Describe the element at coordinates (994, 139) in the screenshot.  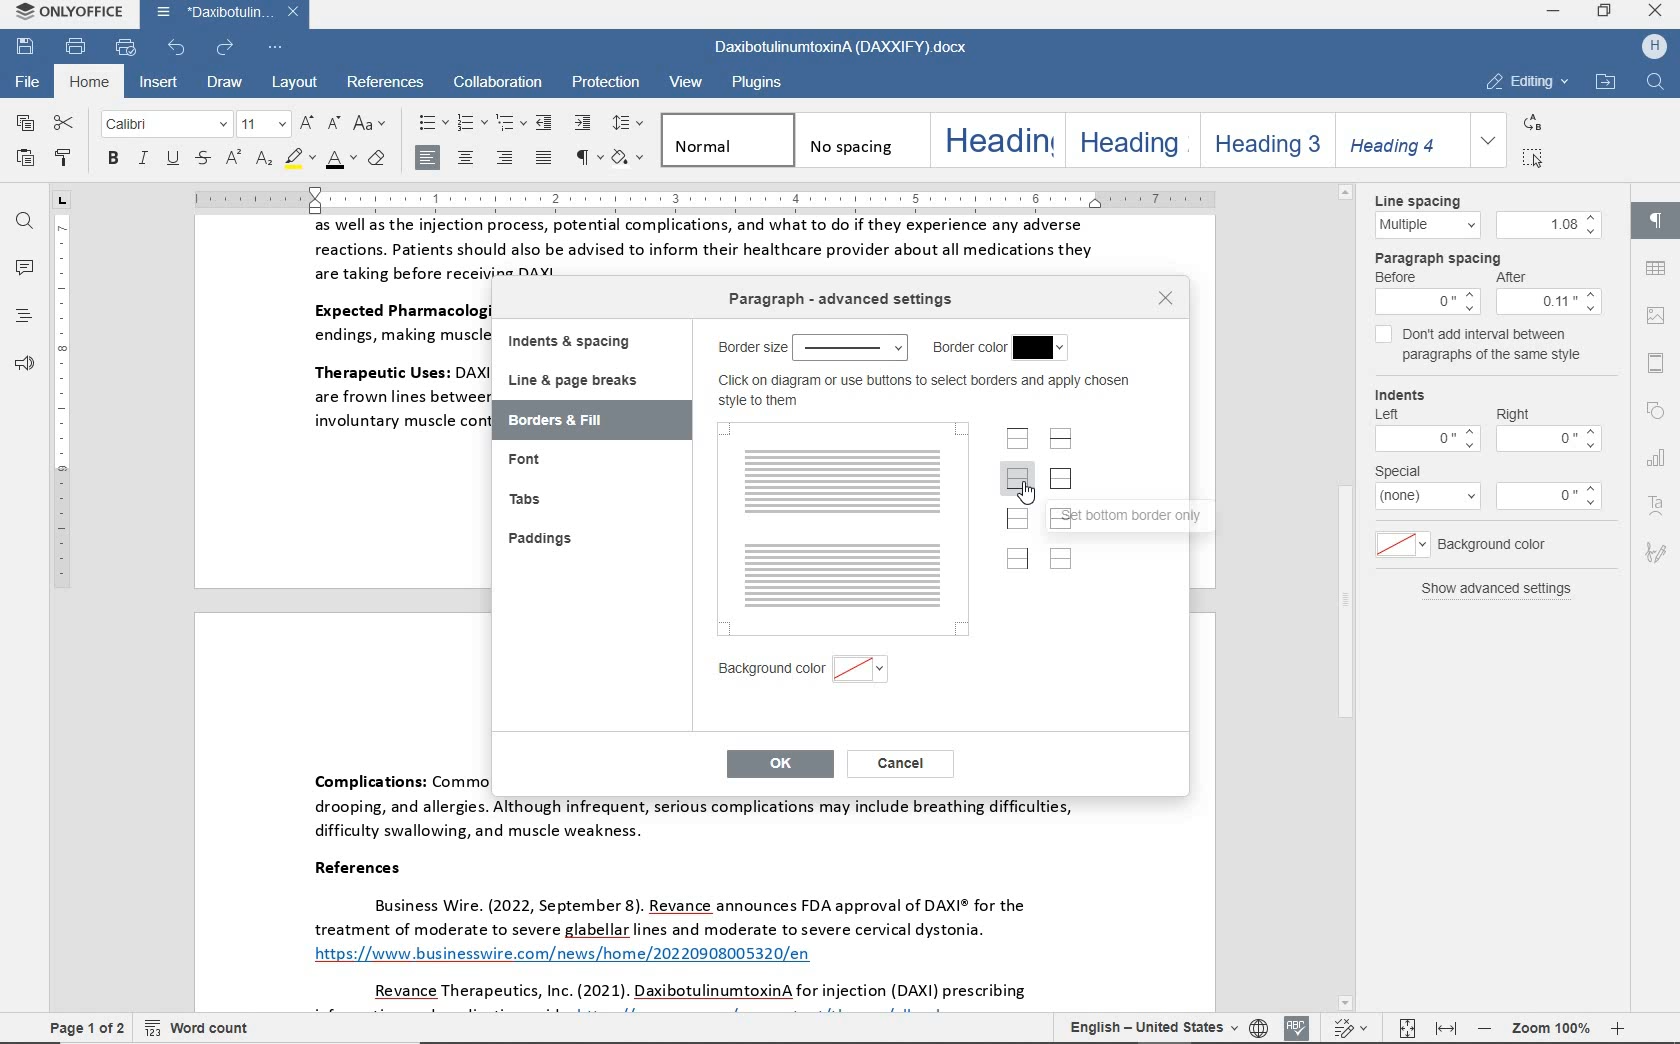
I see `heading 1` at that location.